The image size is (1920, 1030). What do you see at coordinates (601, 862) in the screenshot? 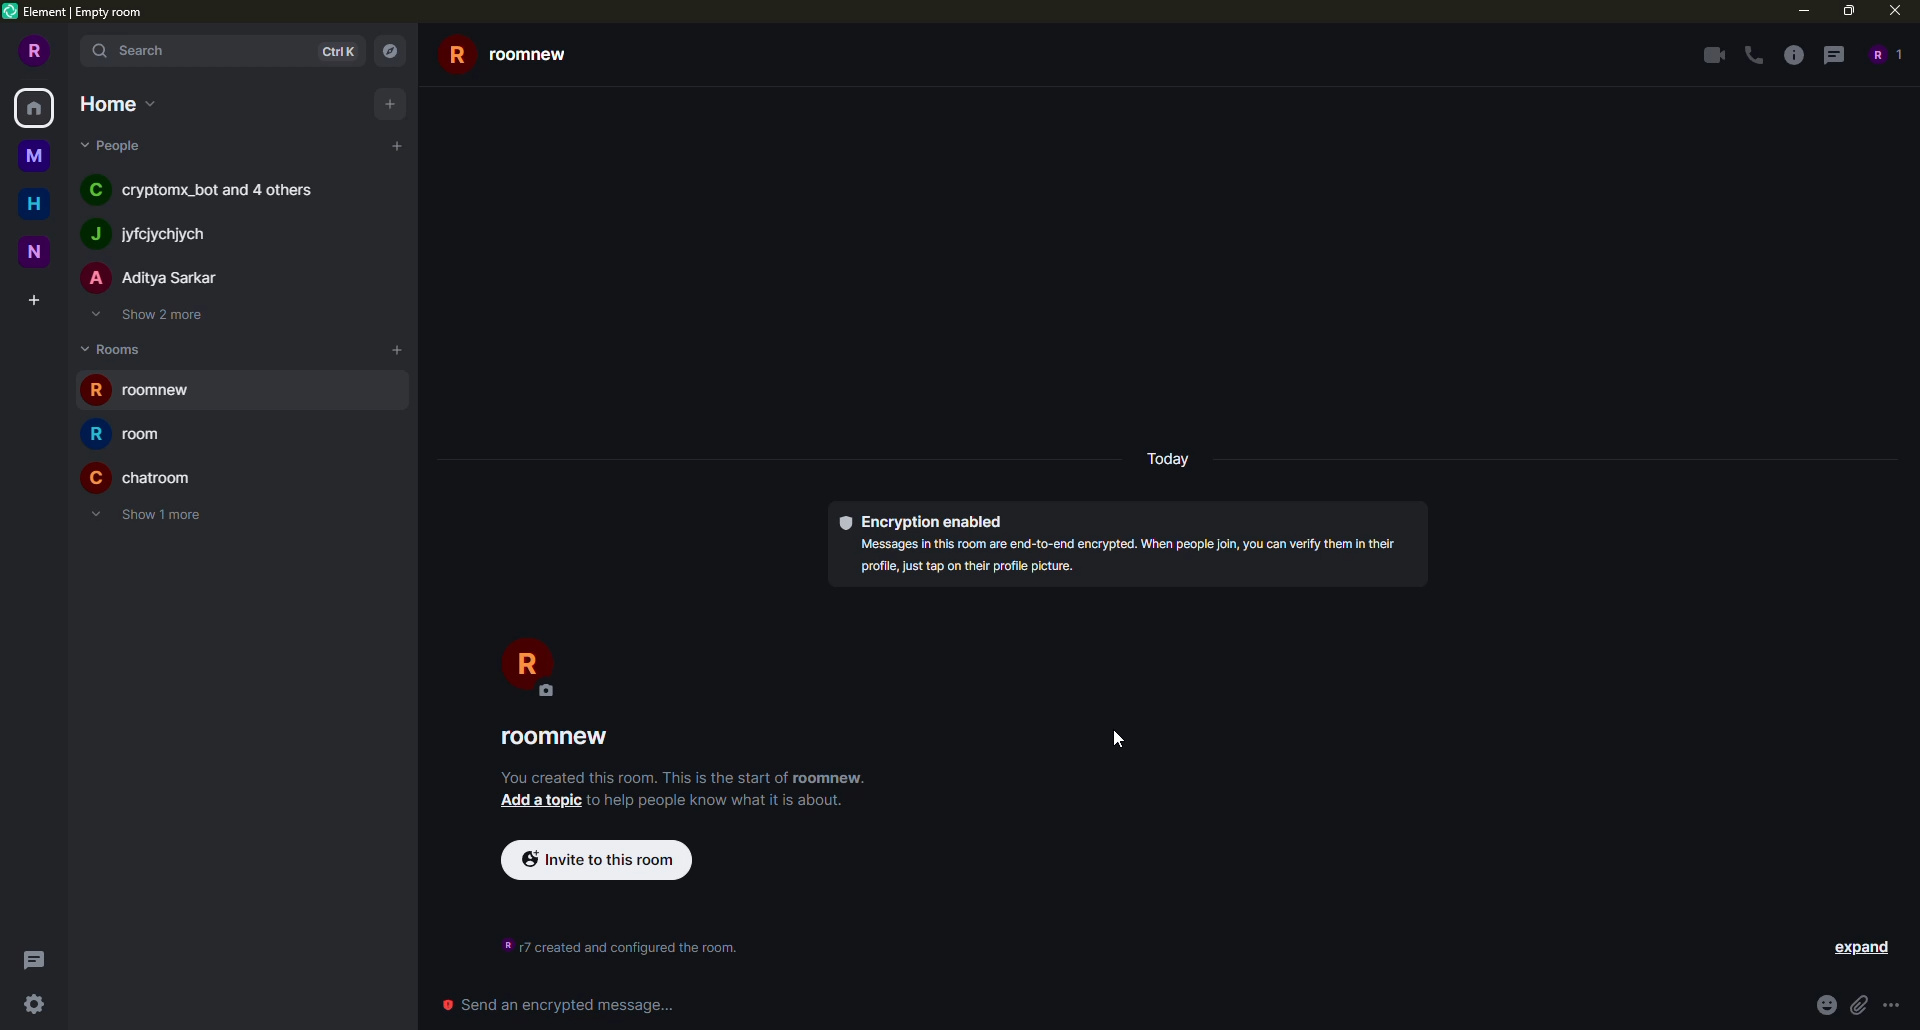
I see `invite to this room` at bounding box center [601, 862].